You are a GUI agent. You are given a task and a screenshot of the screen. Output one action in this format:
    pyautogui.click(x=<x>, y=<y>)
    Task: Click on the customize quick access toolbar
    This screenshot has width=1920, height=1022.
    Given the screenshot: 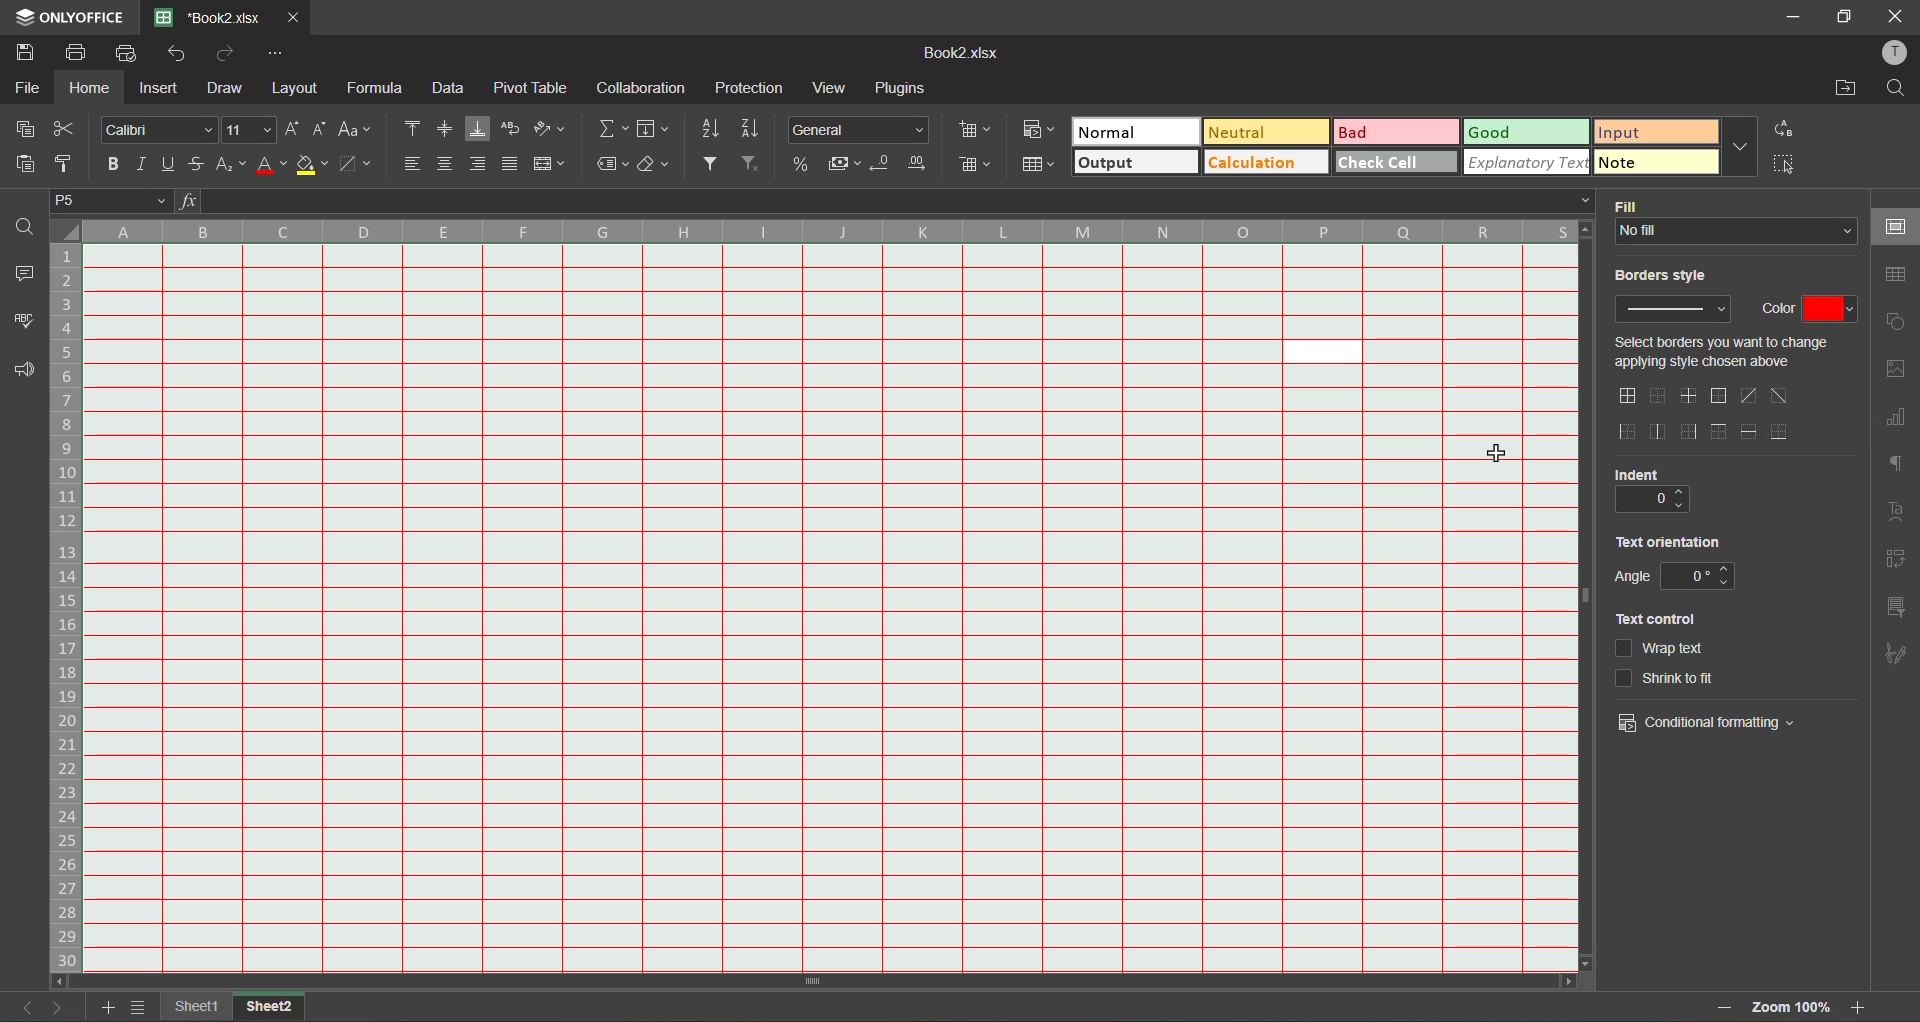 What is the action you would take?
    pyautogui.click(x=277, y=55)
    